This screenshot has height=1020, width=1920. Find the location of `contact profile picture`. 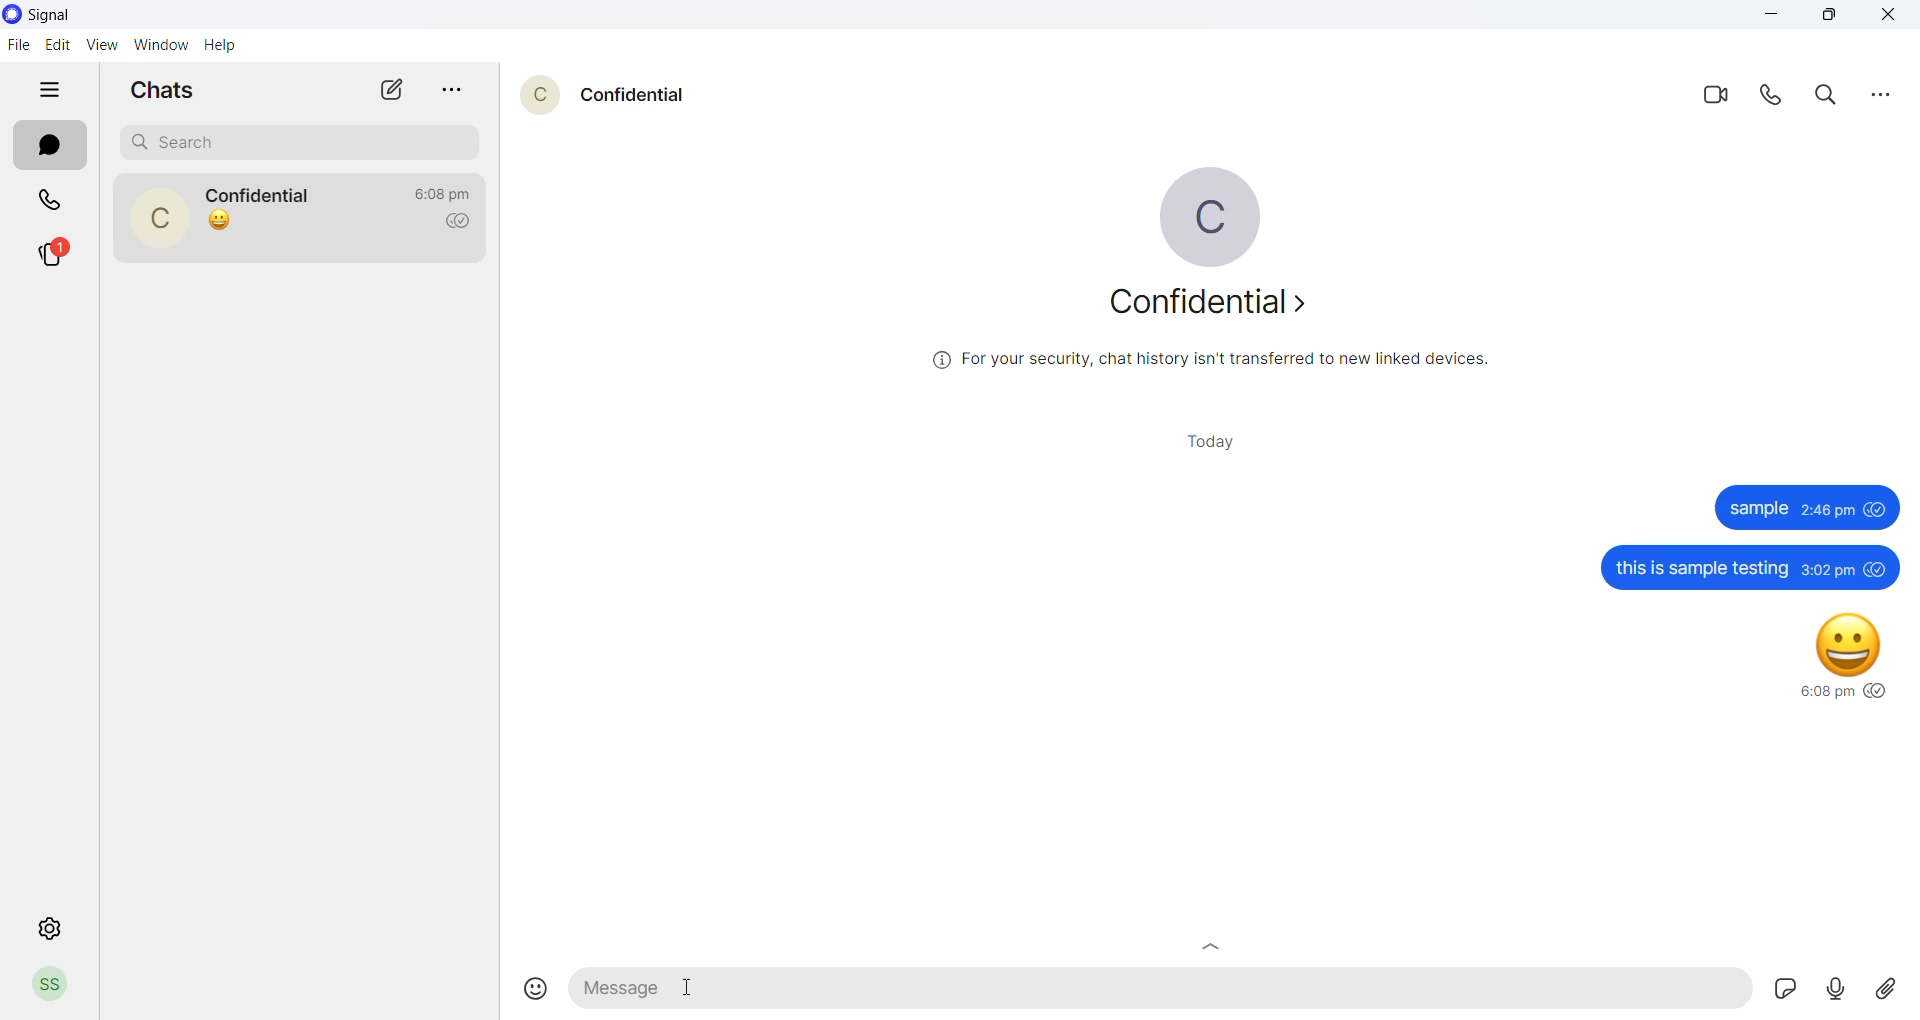

contact profile picture is located at coordinates (165, 220).